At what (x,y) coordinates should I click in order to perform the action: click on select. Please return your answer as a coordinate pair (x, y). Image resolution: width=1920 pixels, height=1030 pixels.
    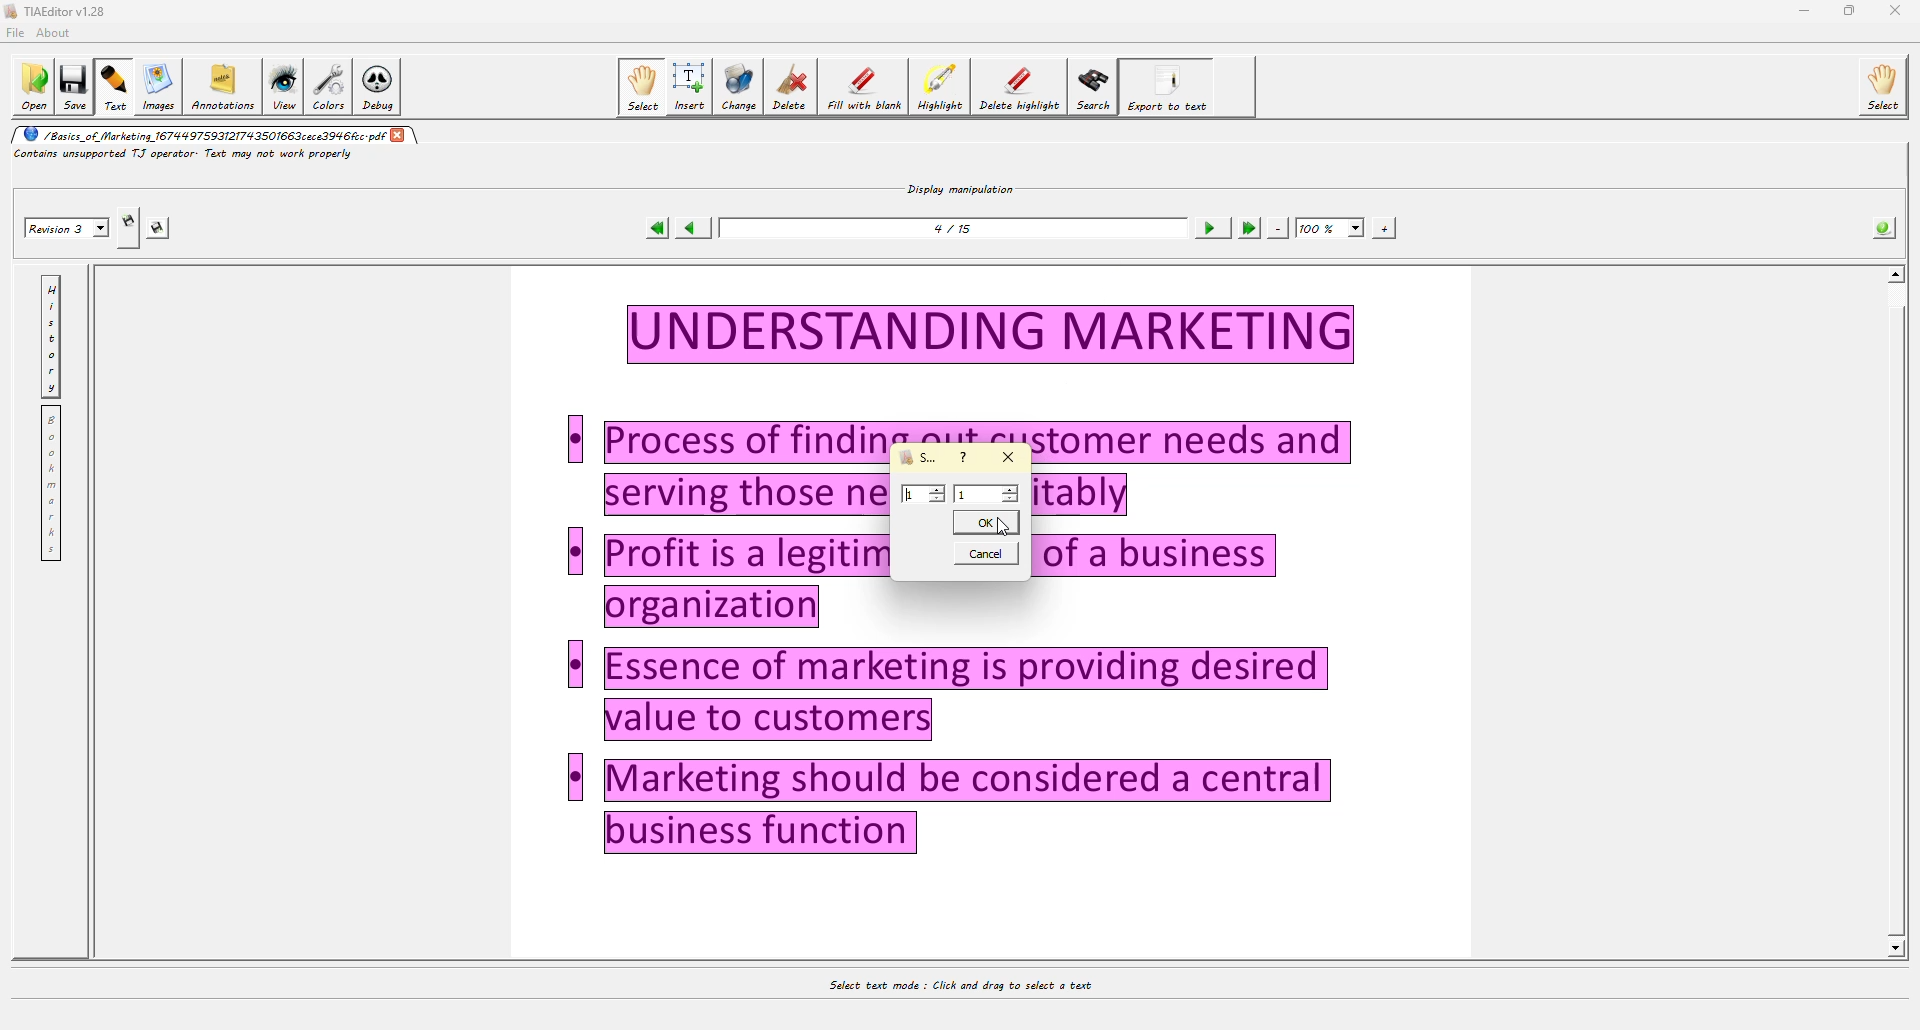
    Looking at the image, I should click on (640, 87).